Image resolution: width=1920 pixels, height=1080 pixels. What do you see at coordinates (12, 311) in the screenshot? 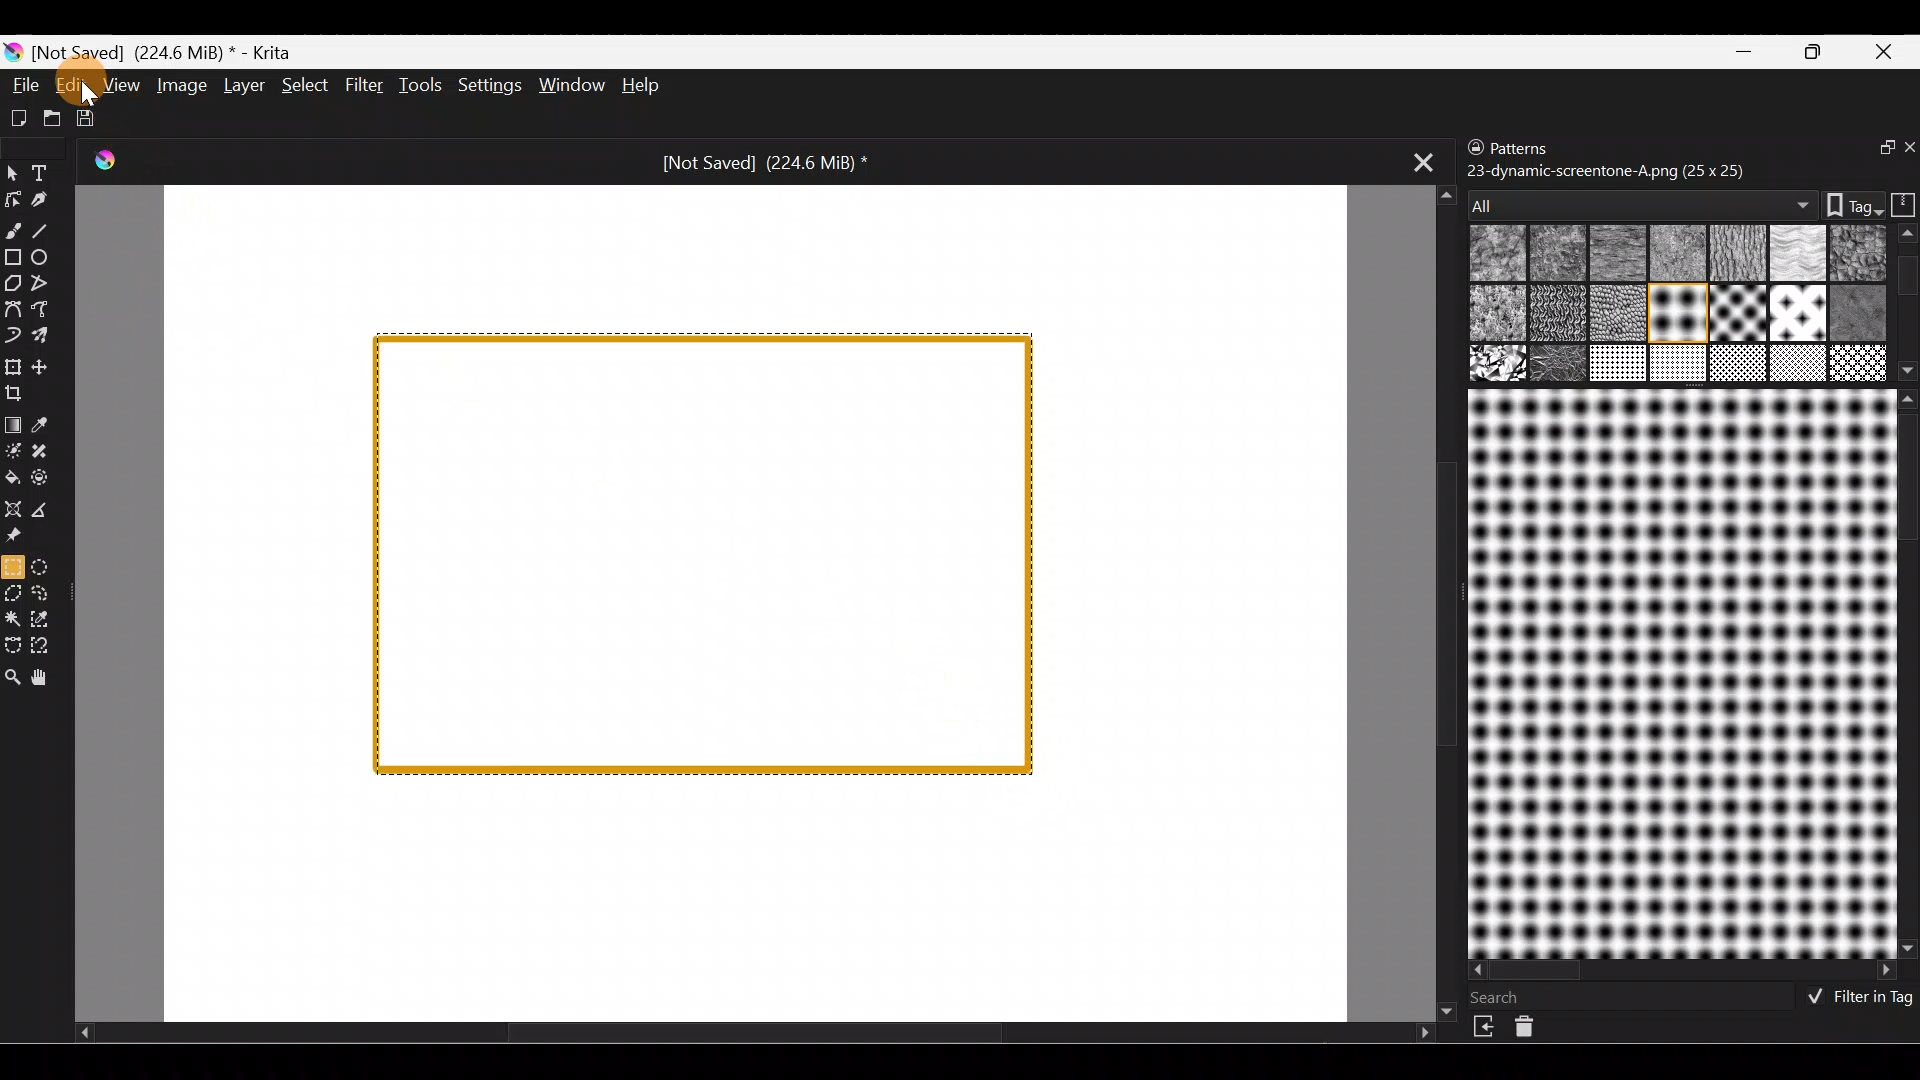
I see `Bezier curve tool` at bounding box center [12, 311].